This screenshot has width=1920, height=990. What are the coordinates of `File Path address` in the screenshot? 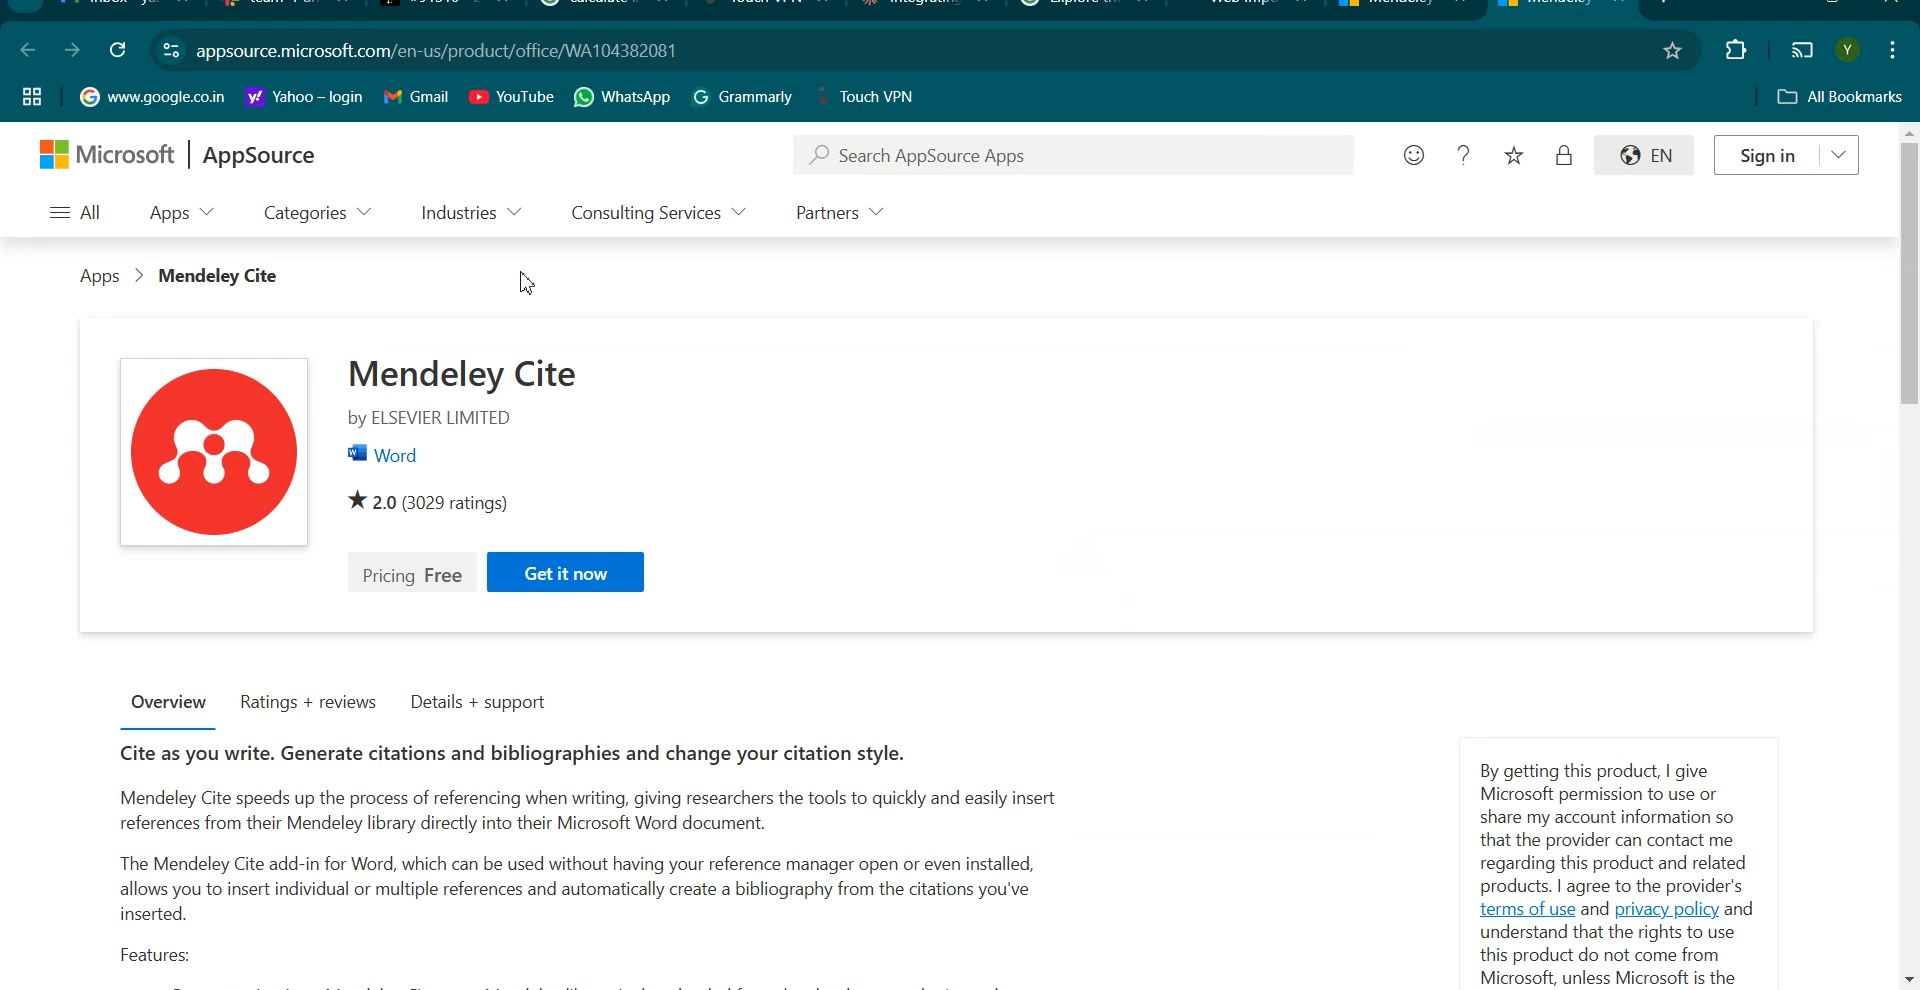 It's located at (438, 51).